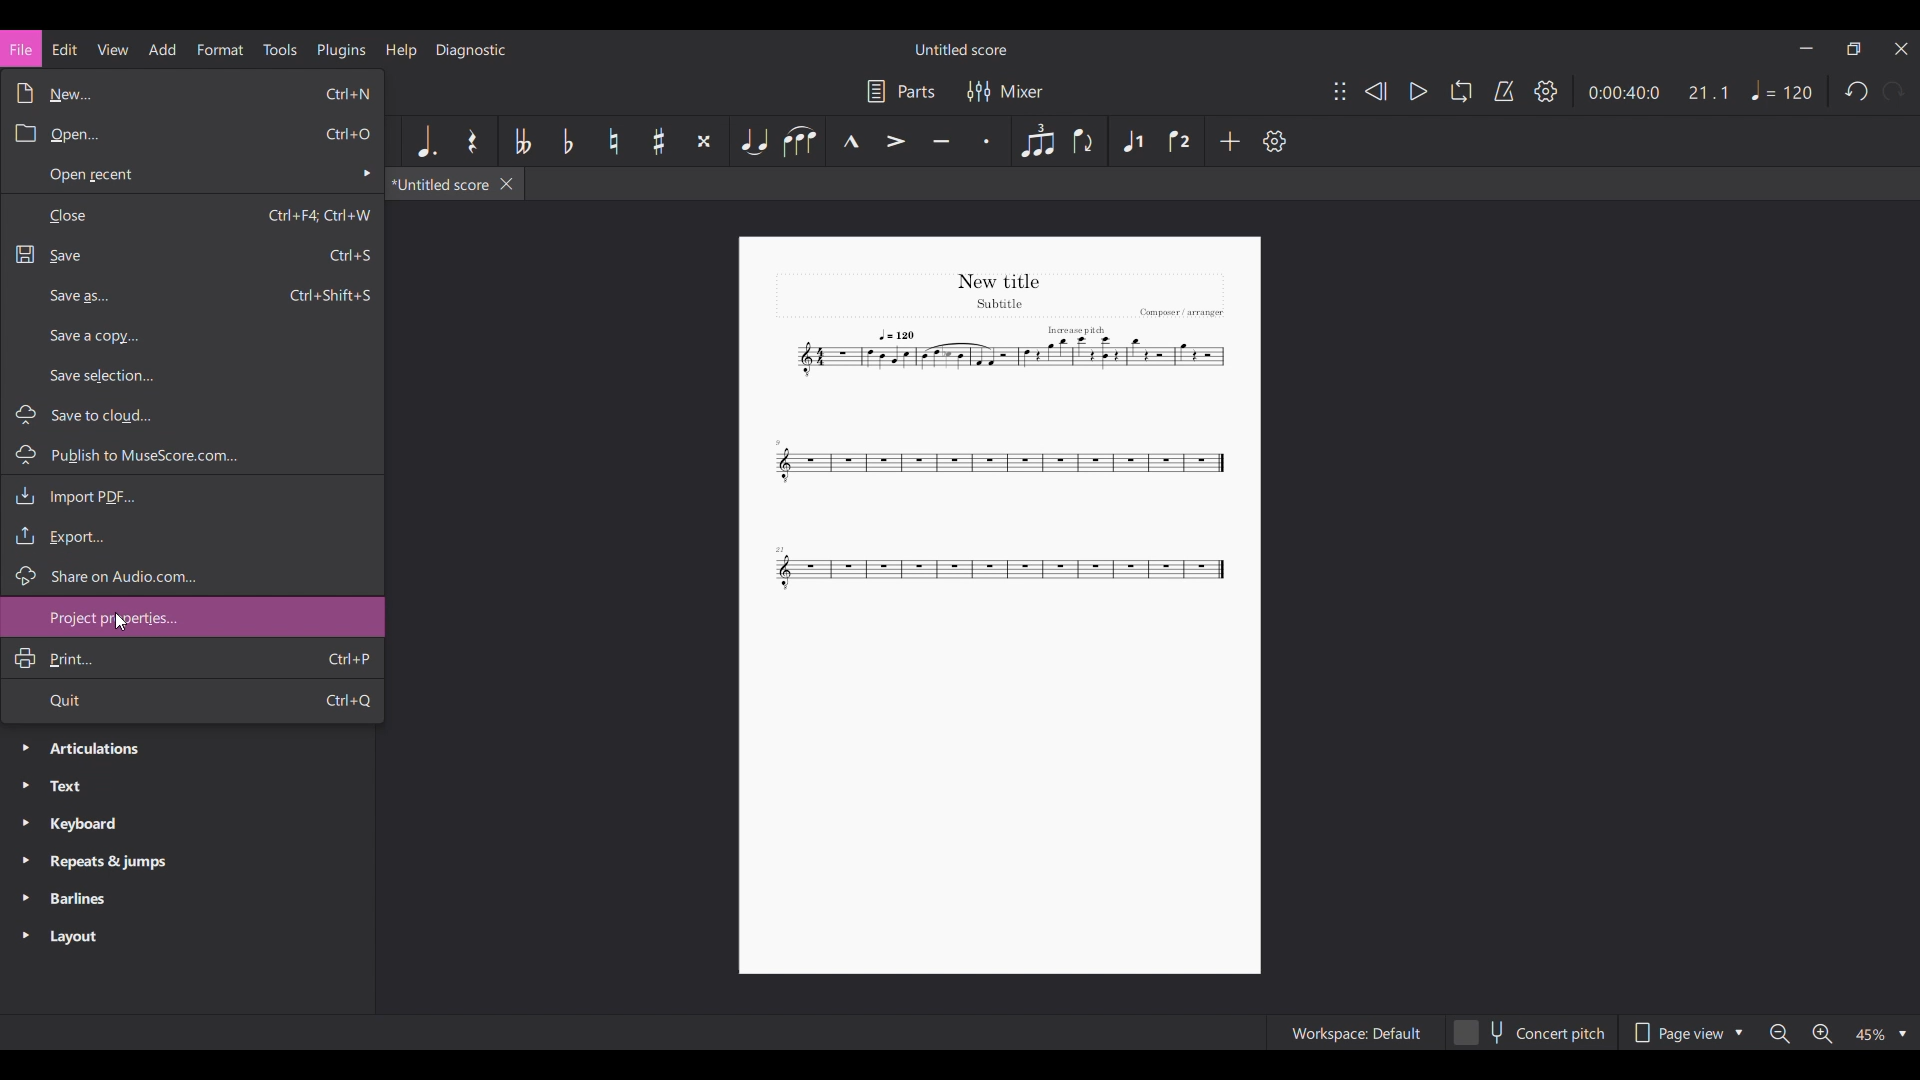 This screenshot has height=1080, width=1920. What do you see at coordinates (188, 825) in the screenshot?
I see `Keyboard` at bounding box center [188, 825].